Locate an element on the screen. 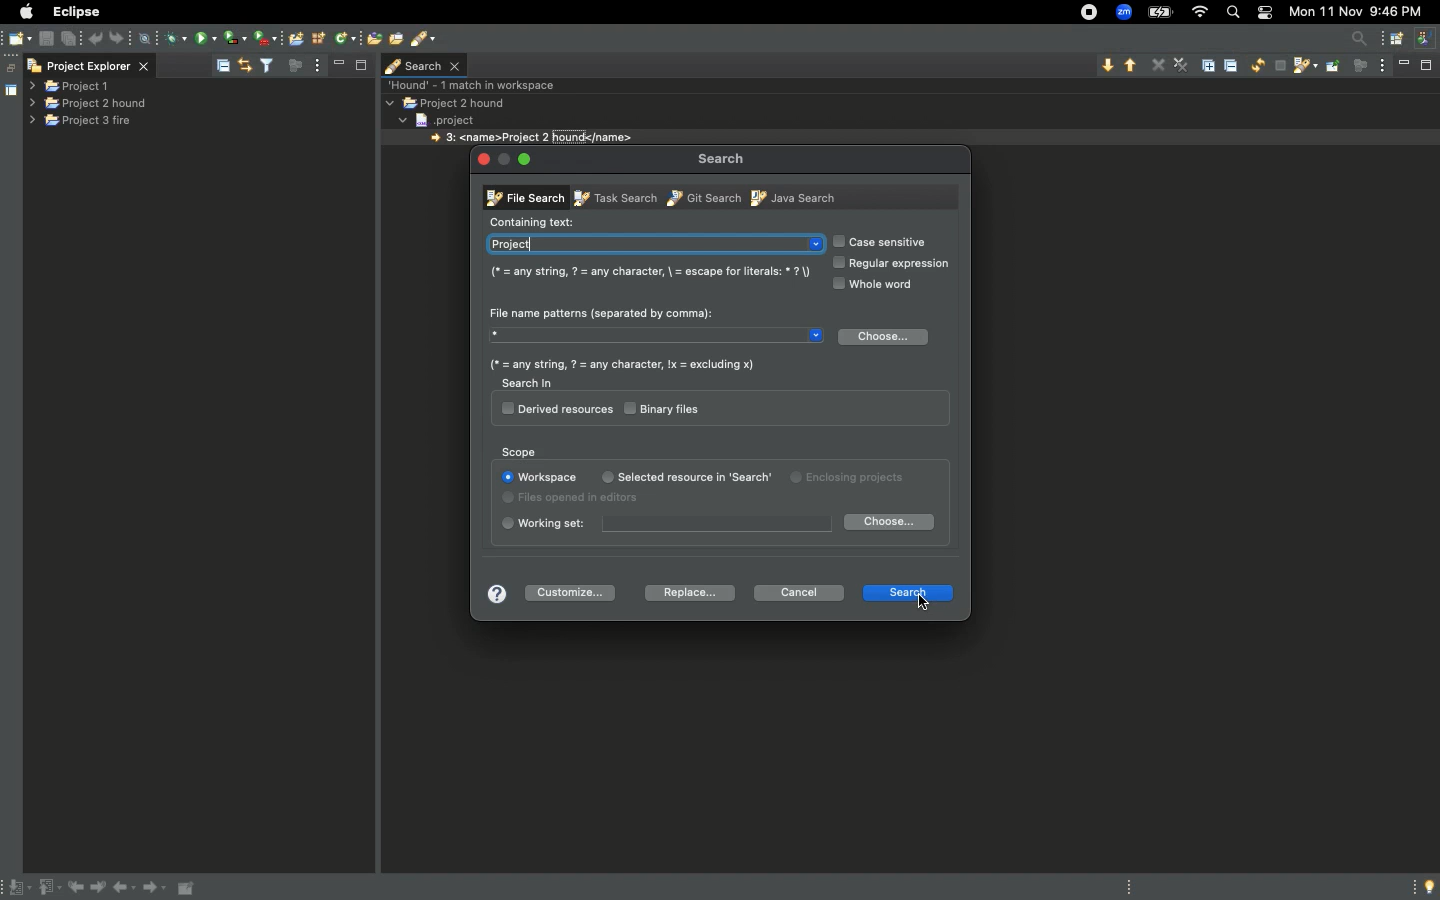 The width and height of the screenshot is (1440, 900). Working set is located at coordinates (664, 524).